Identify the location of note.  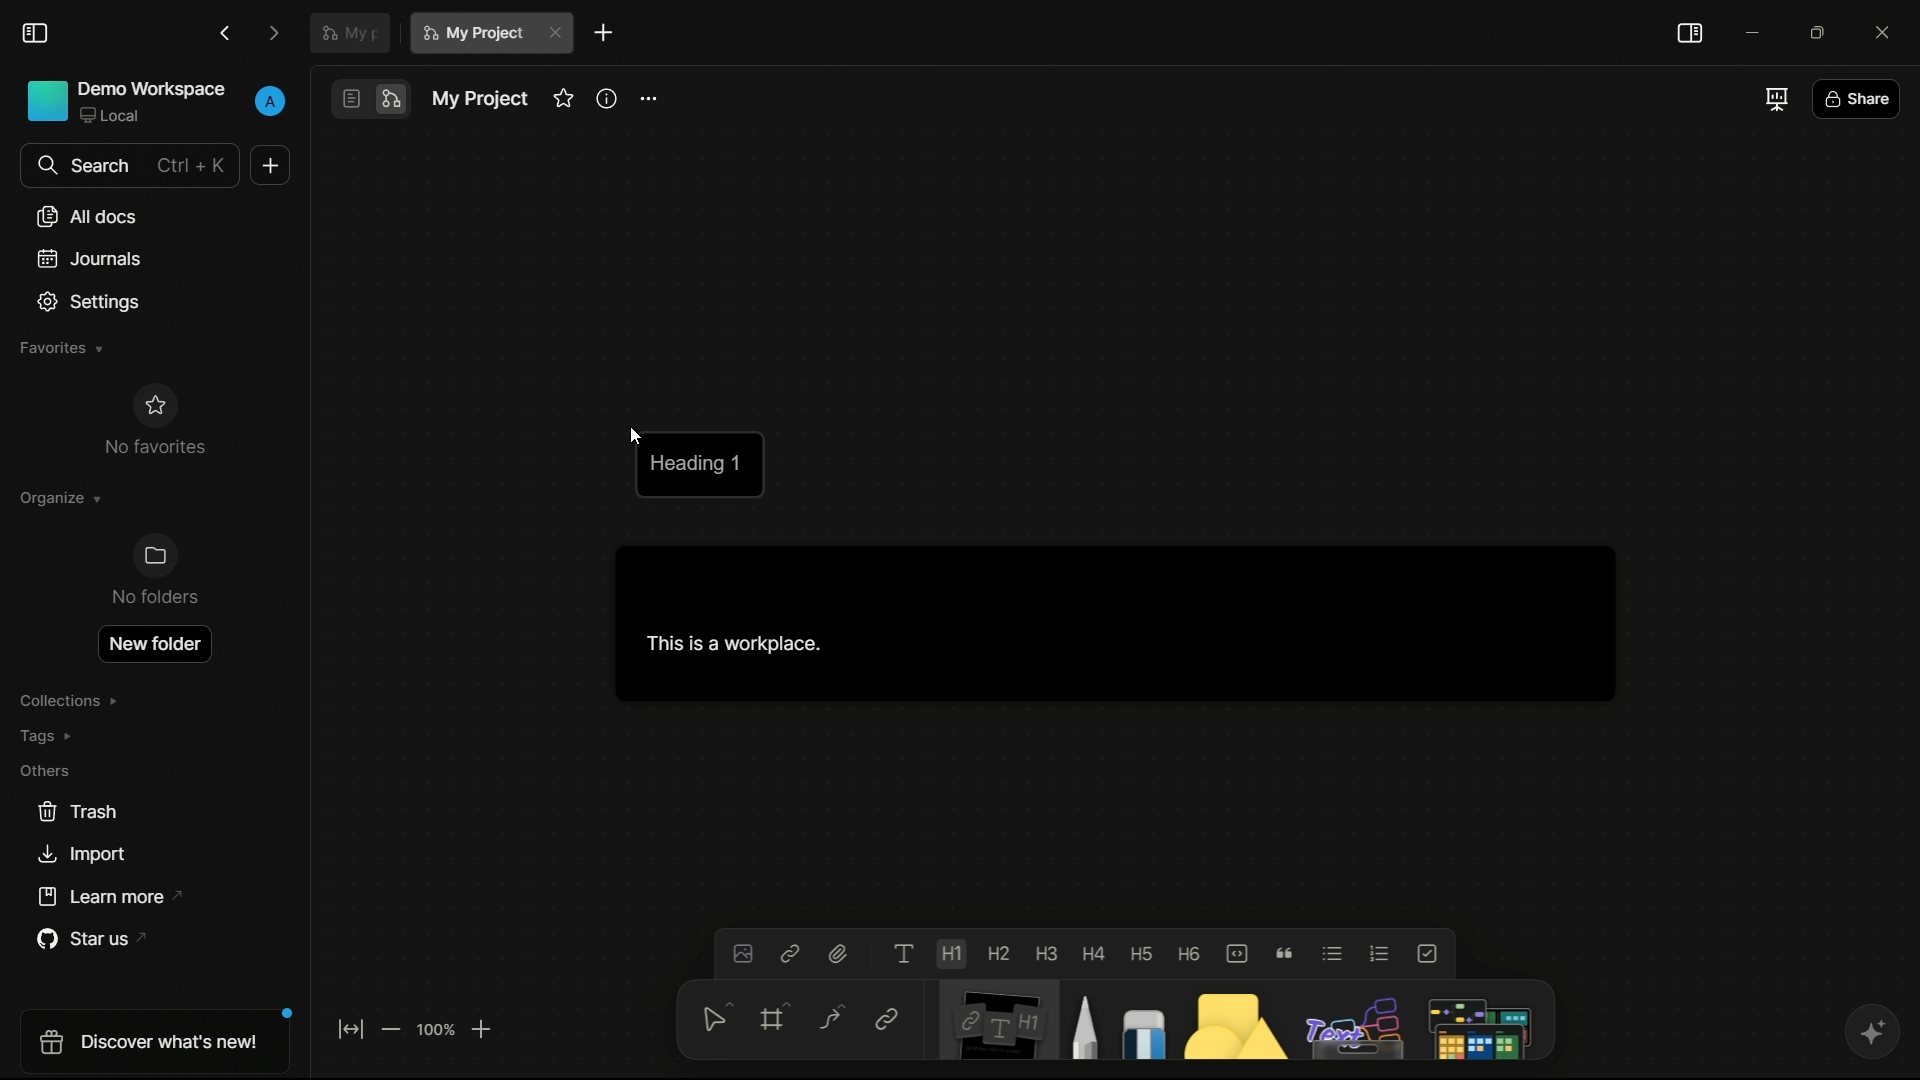
(992, 1022).